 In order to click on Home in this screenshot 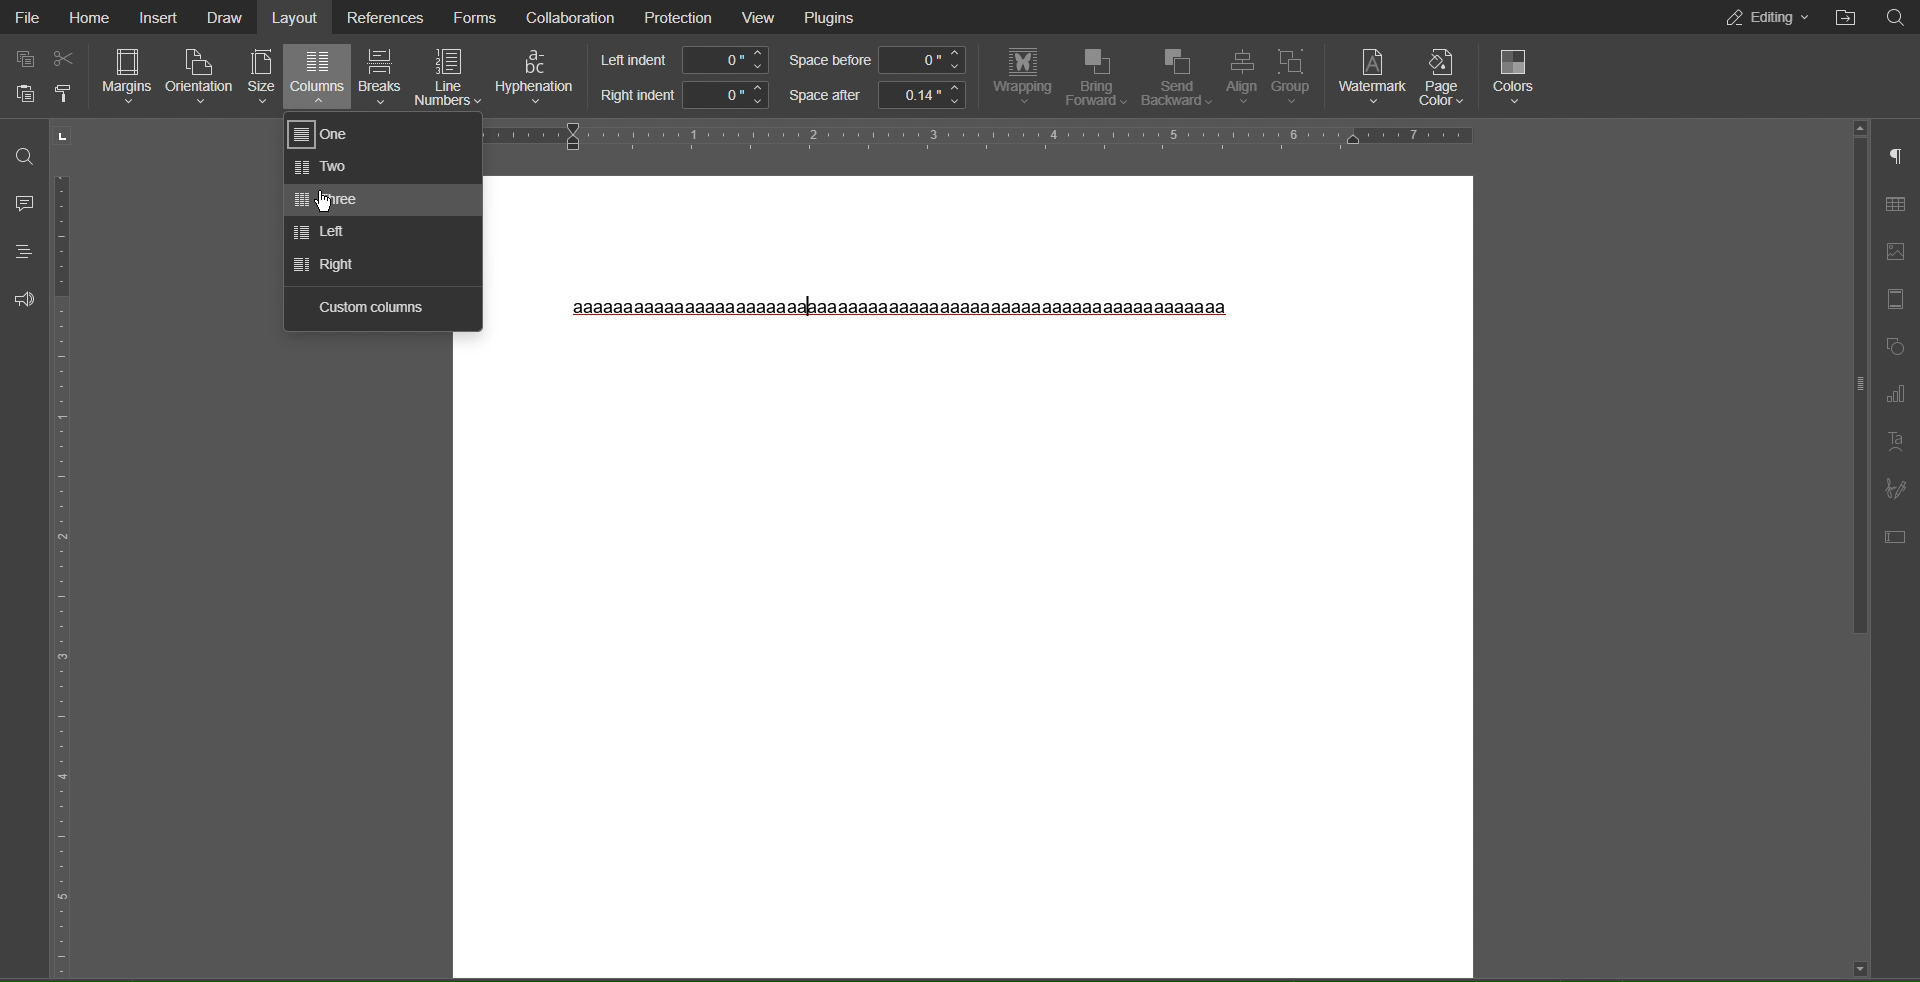, I will do `click(90, 18)`.